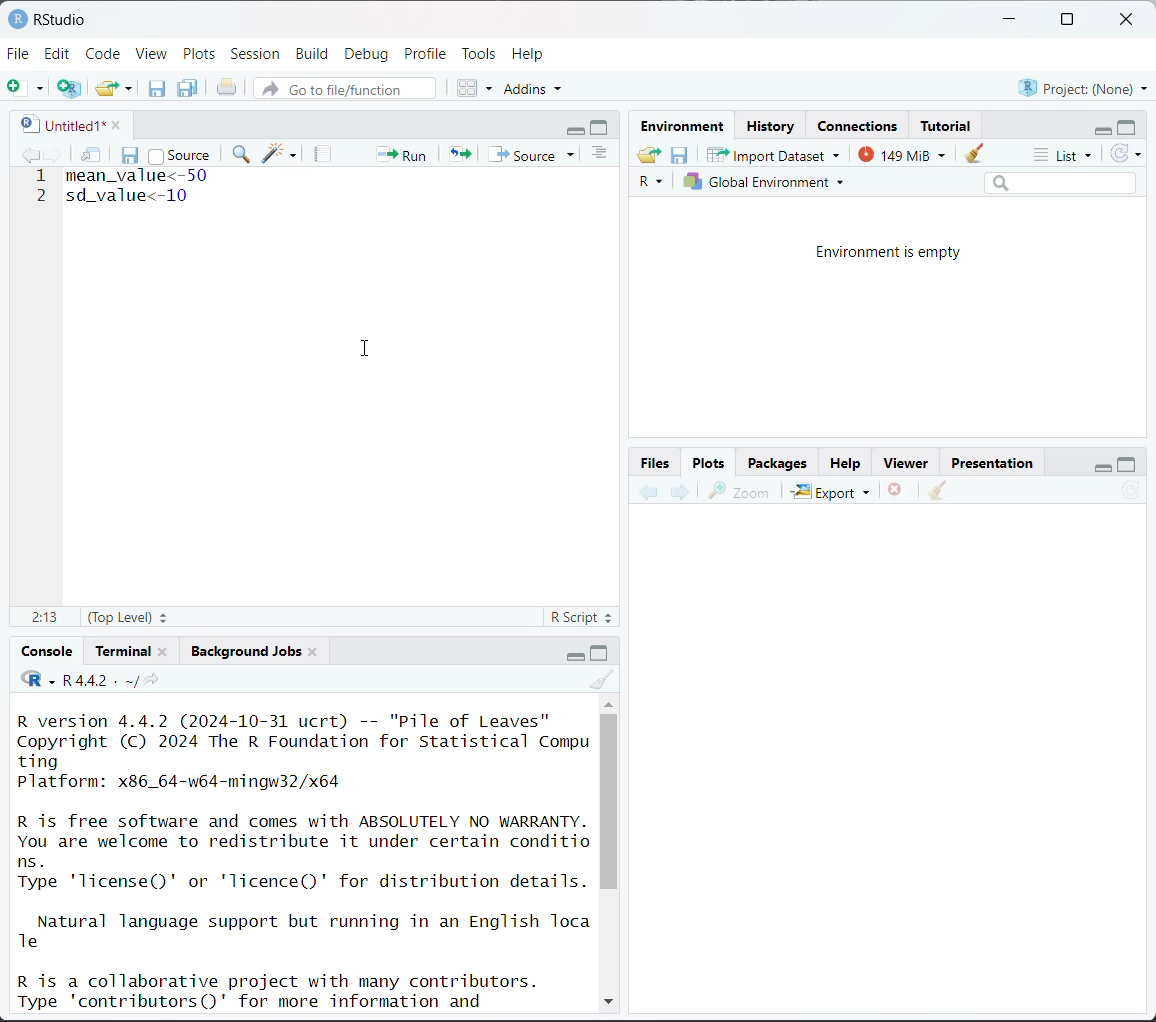  Describe the element at coordinates (152, 55) in the screenshot. I see `View` at that location.